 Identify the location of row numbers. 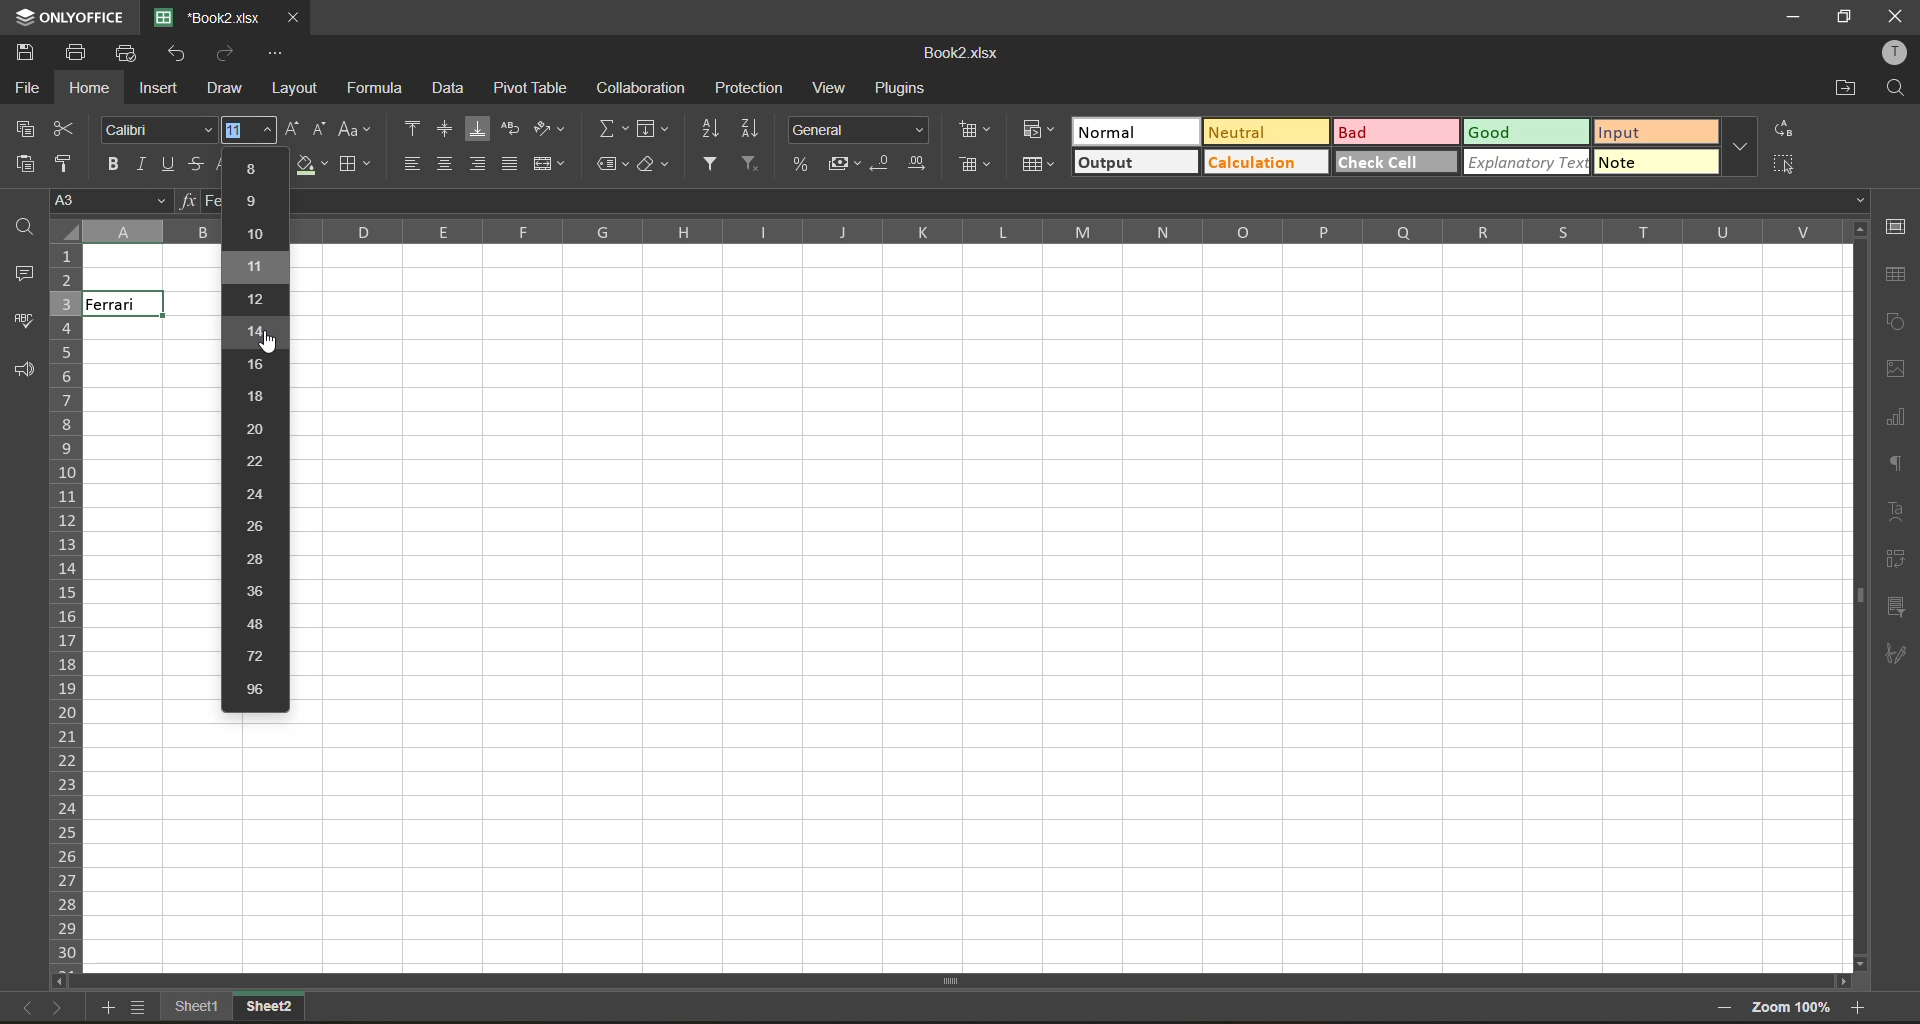
(66, 608).